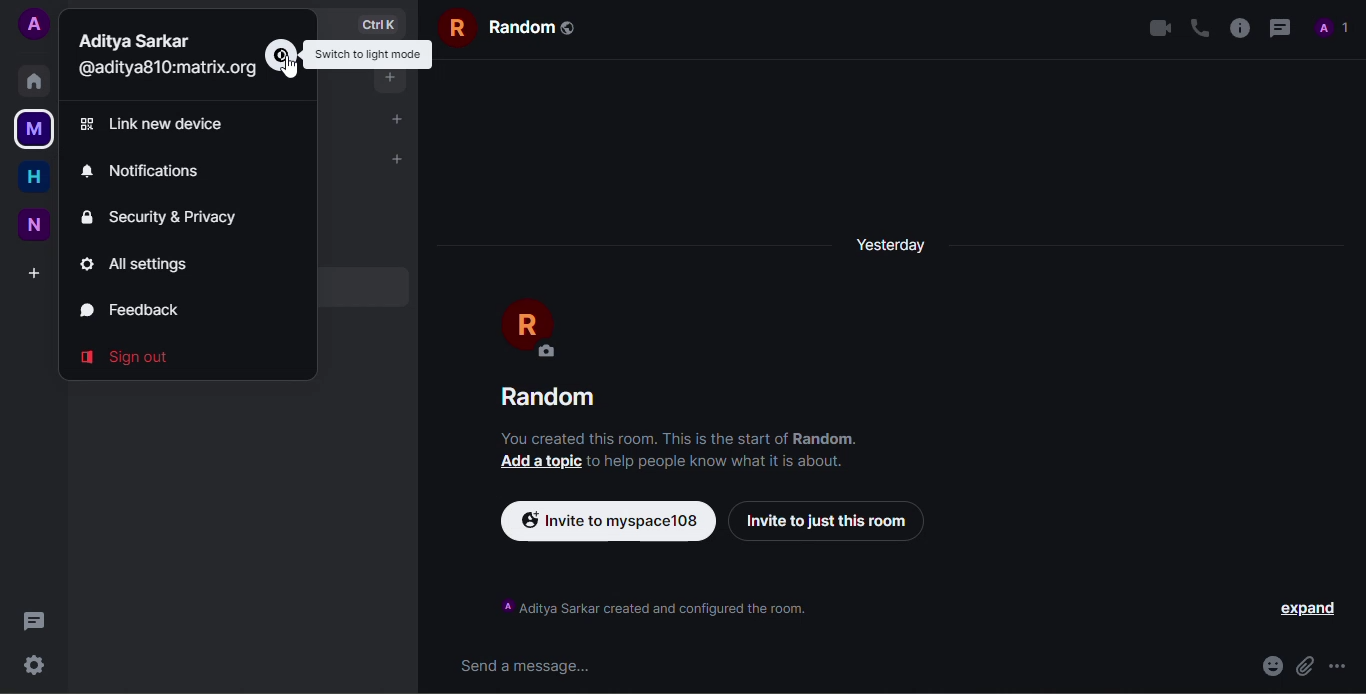 This screenshot has width=1366, height=694. What do you see at coordinates (533, 328) in the screenshot?
I see `profile` at bounding box center [533, 328].